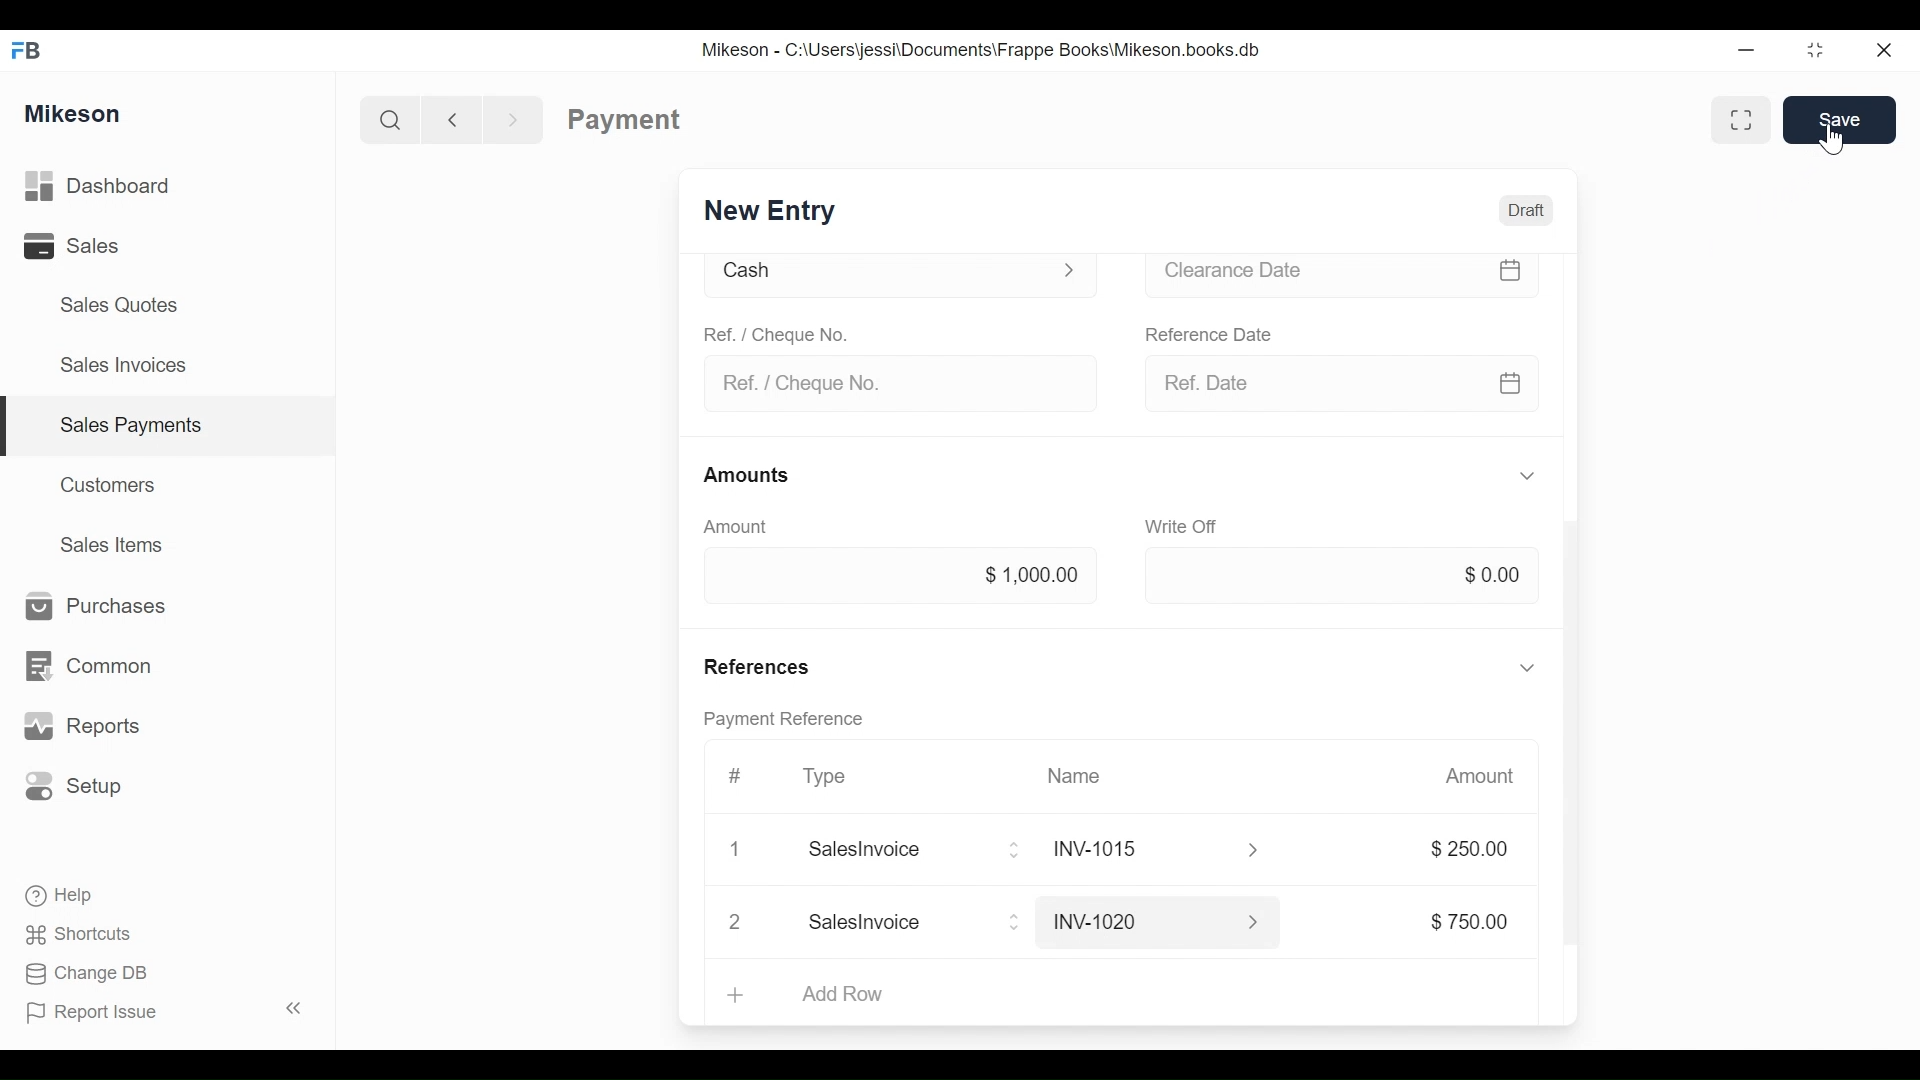 The image size is (1920, 1080). What do you see at coordinates (32, 47) in the screenshot?
I see `FB` at bounding box center [32, 47].